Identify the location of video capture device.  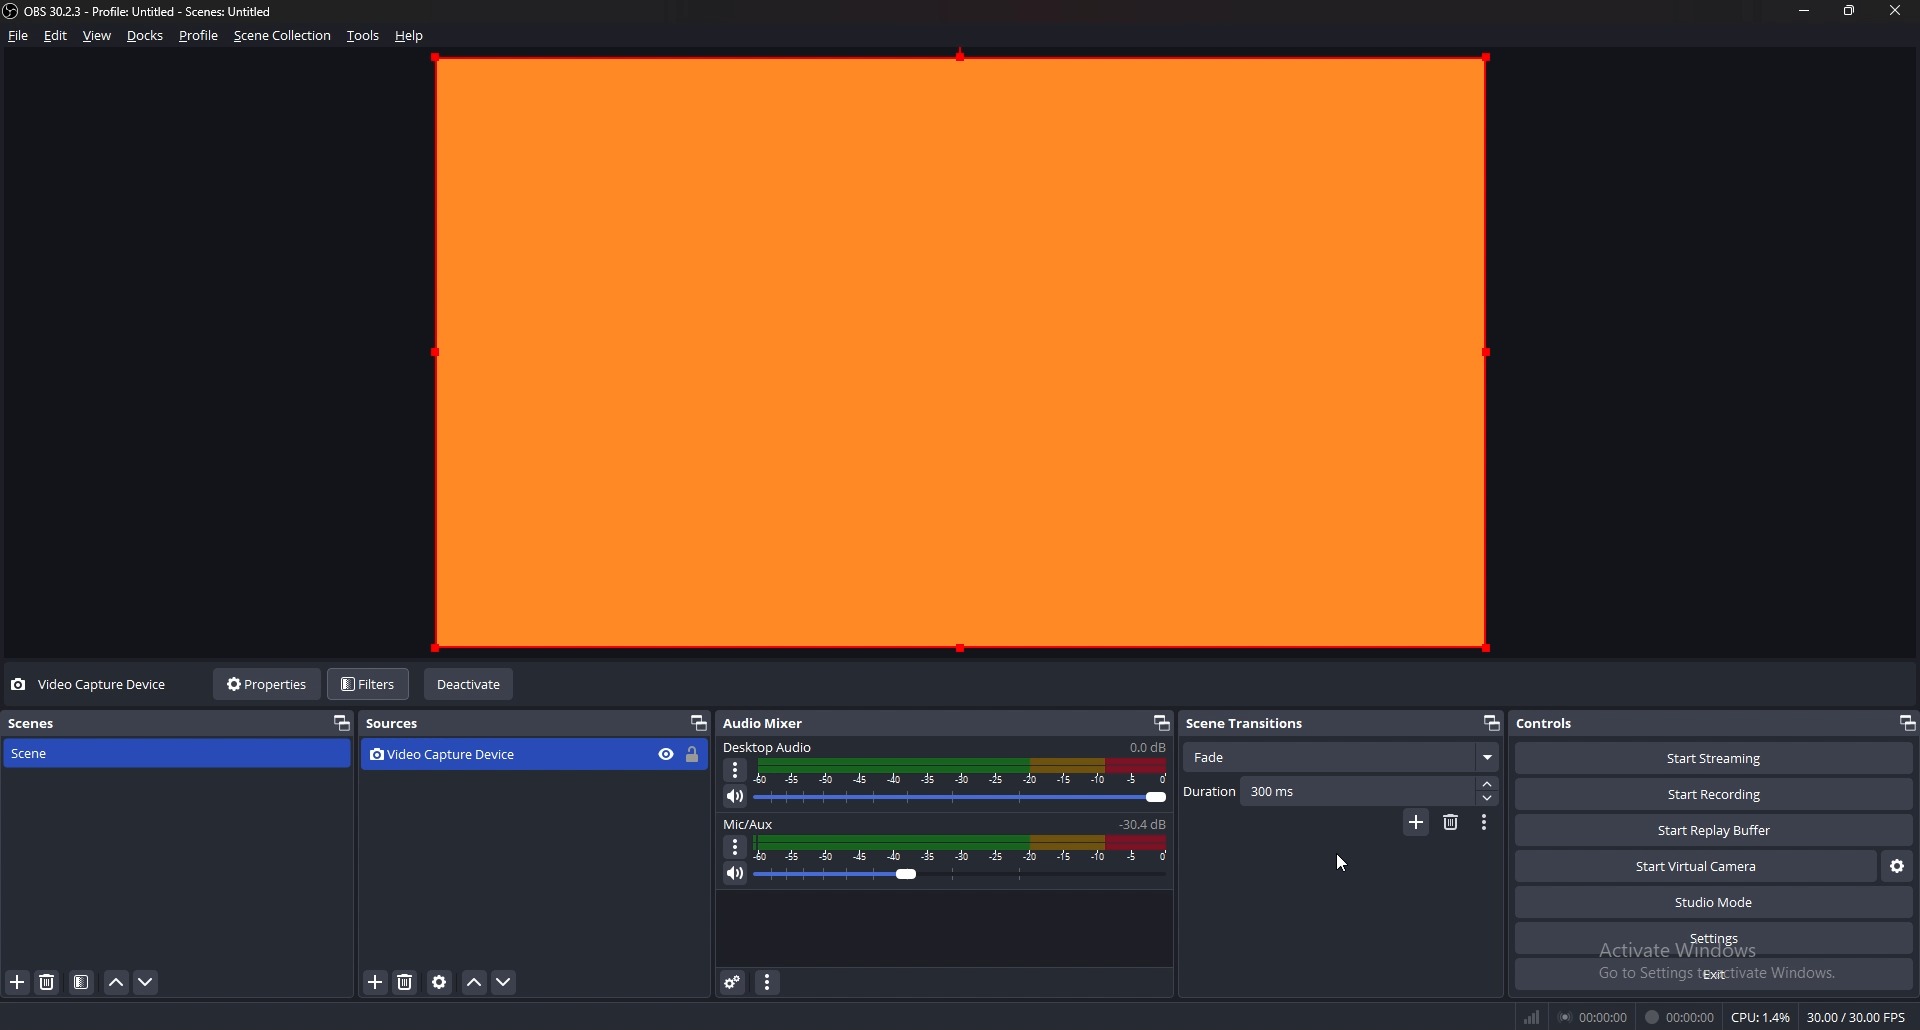
(92, 685).